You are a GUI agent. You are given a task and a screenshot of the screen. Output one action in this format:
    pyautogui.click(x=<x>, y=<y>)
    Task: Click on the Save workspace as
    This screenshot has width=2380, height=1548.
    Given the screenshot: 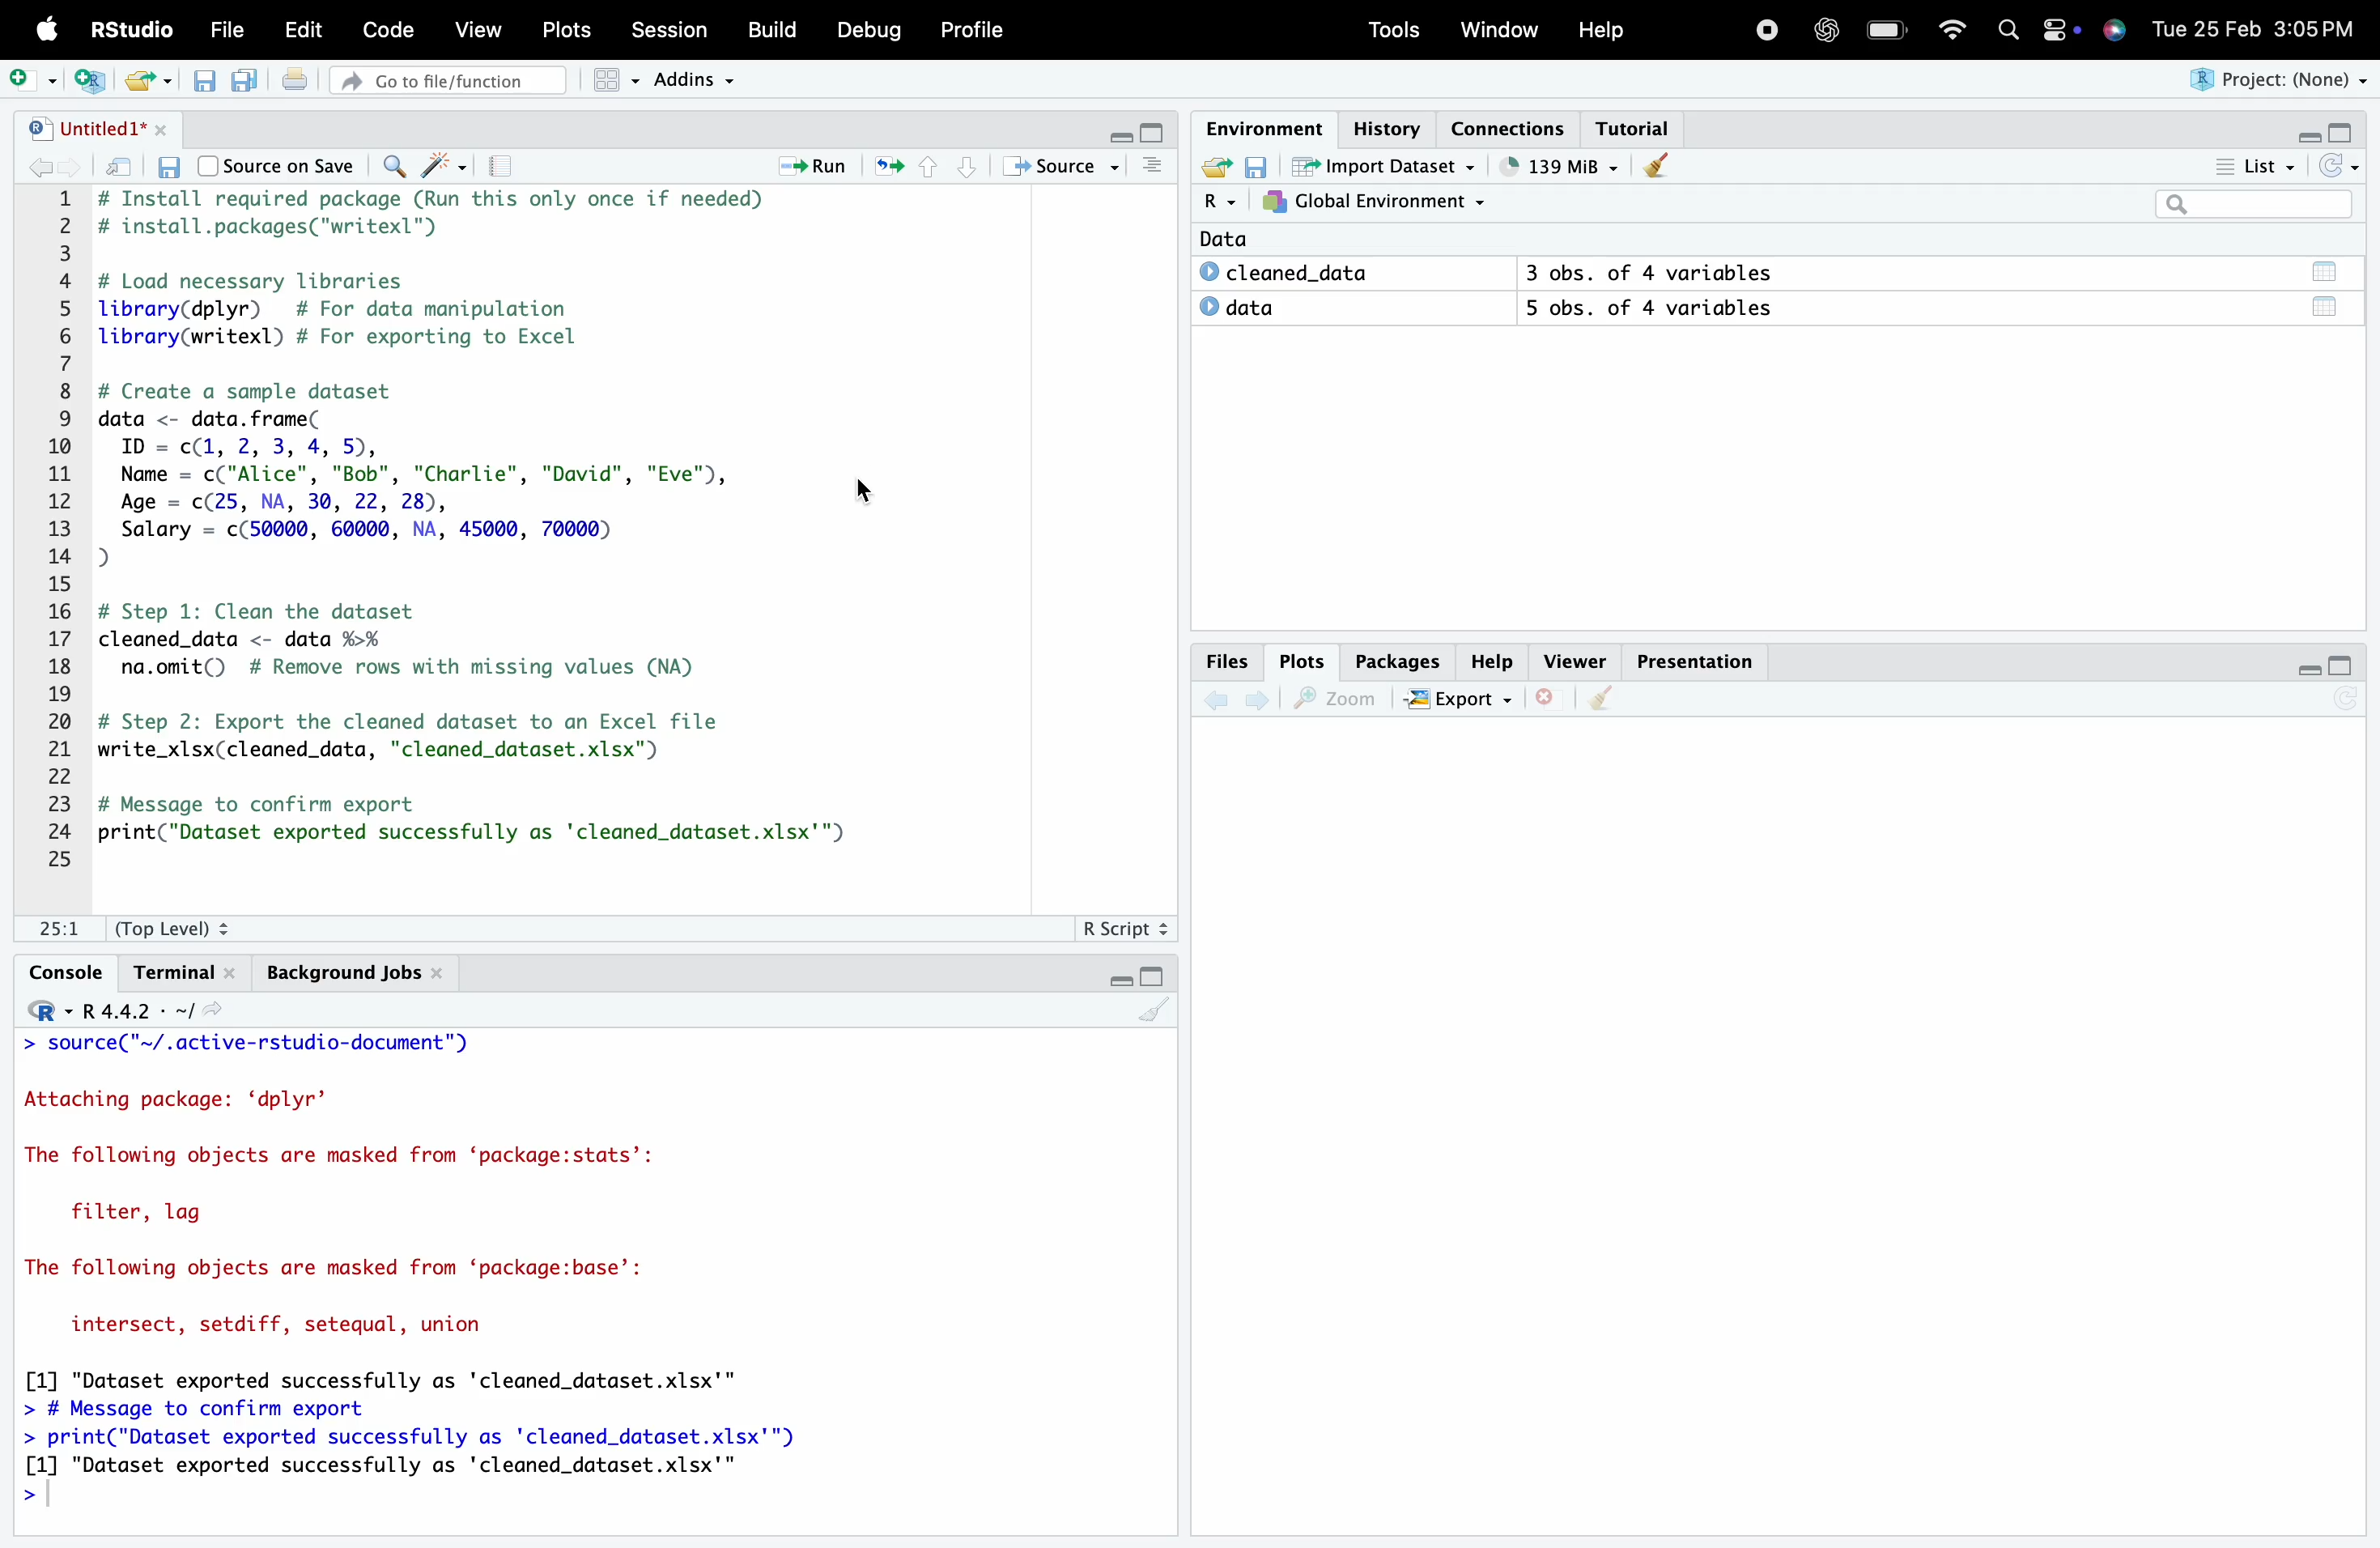 What is the action you would take?
    pyautogui.click(x=1262, y=168)
    